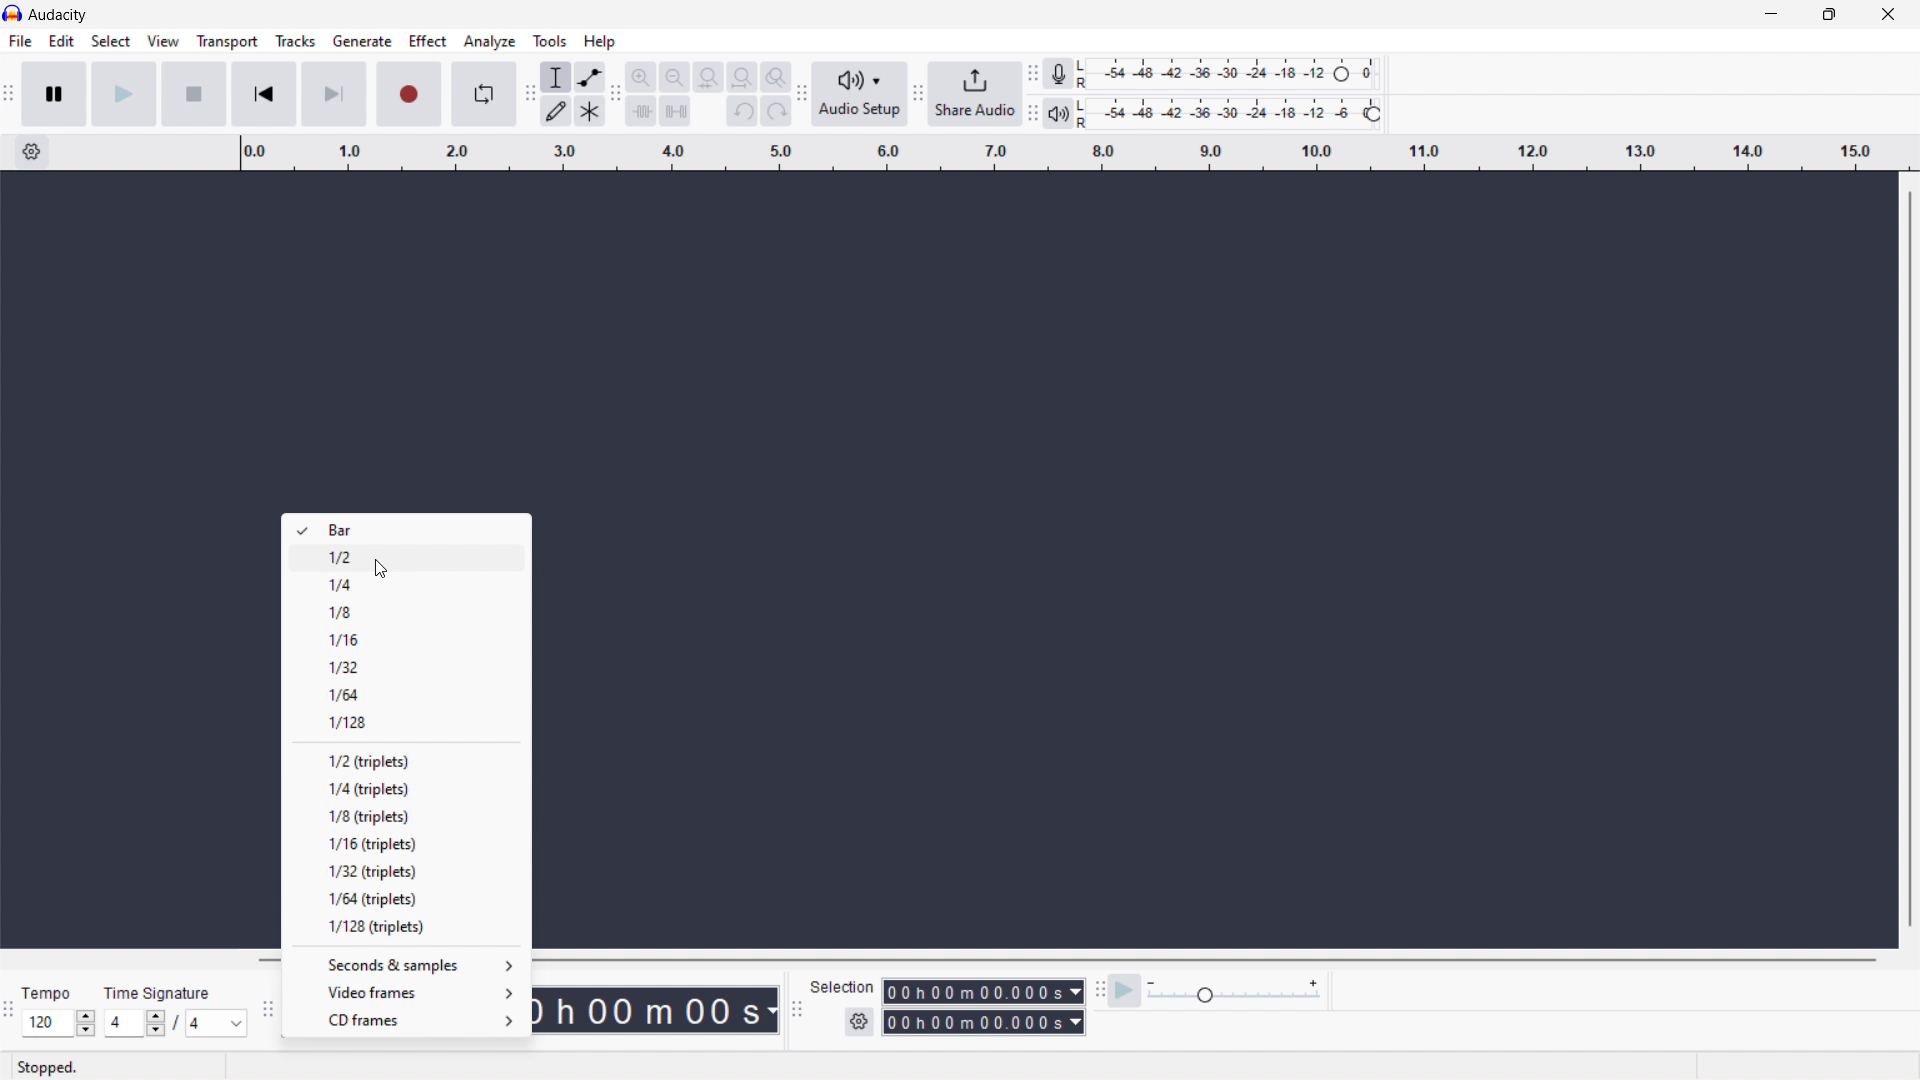 The image size is (1920, 1080). What do you see at coordinates (407, 637) in the screenshot?
I see `1/16` at bounding box center [407, 637].